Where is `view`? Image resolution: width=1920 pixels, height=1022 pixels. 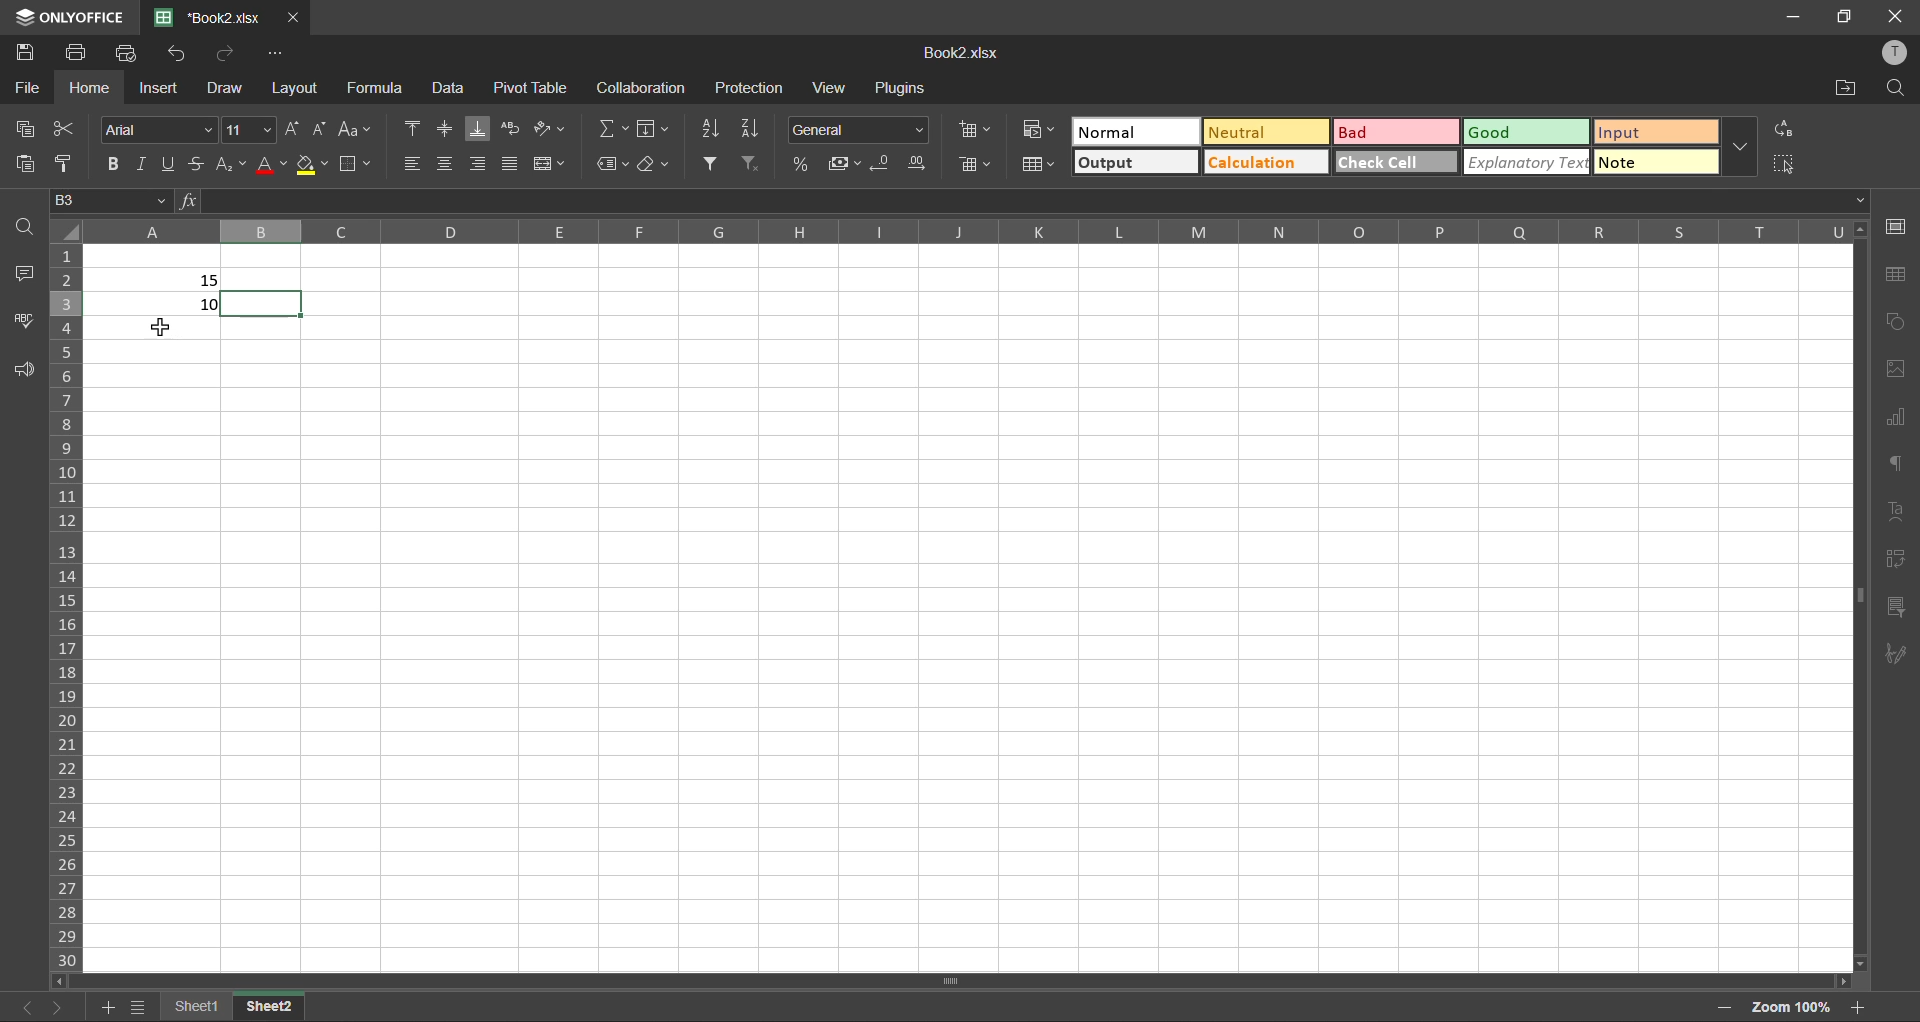 view is located at coordinates (827, 90).